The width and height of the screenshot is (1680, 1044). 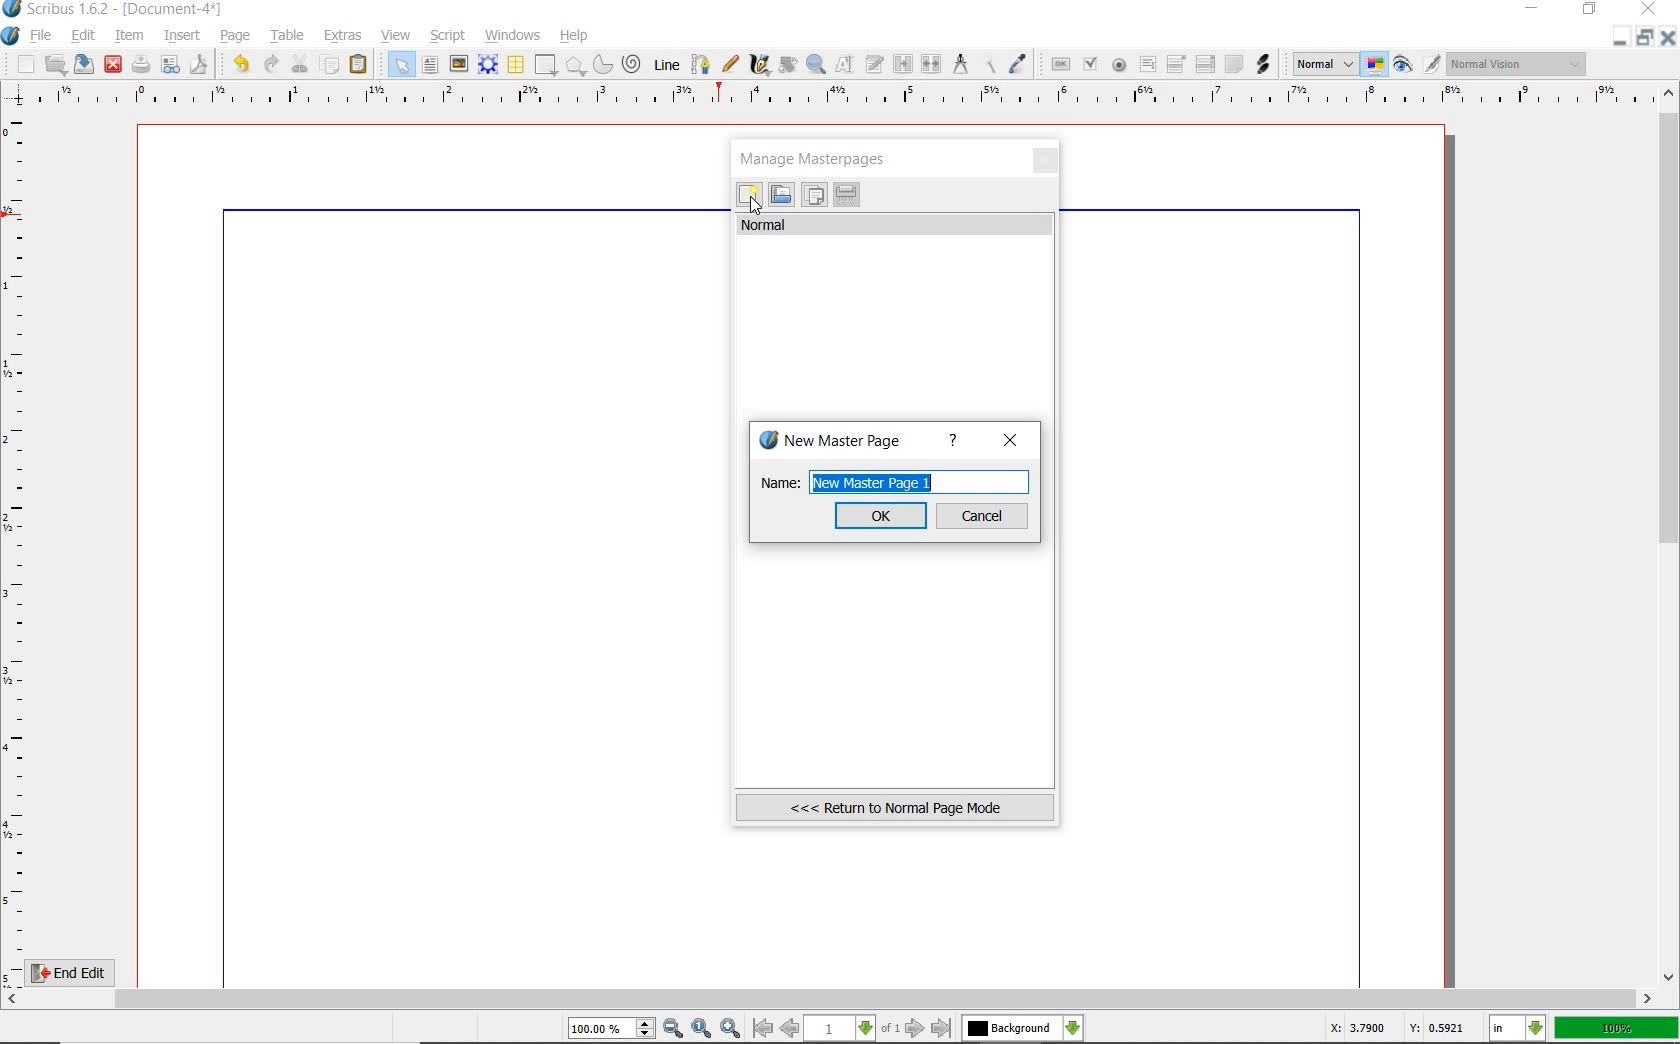 What do you see at coordinates (359, 65) in the screenshot?
I see `paste` at bounding box center [359, 65].